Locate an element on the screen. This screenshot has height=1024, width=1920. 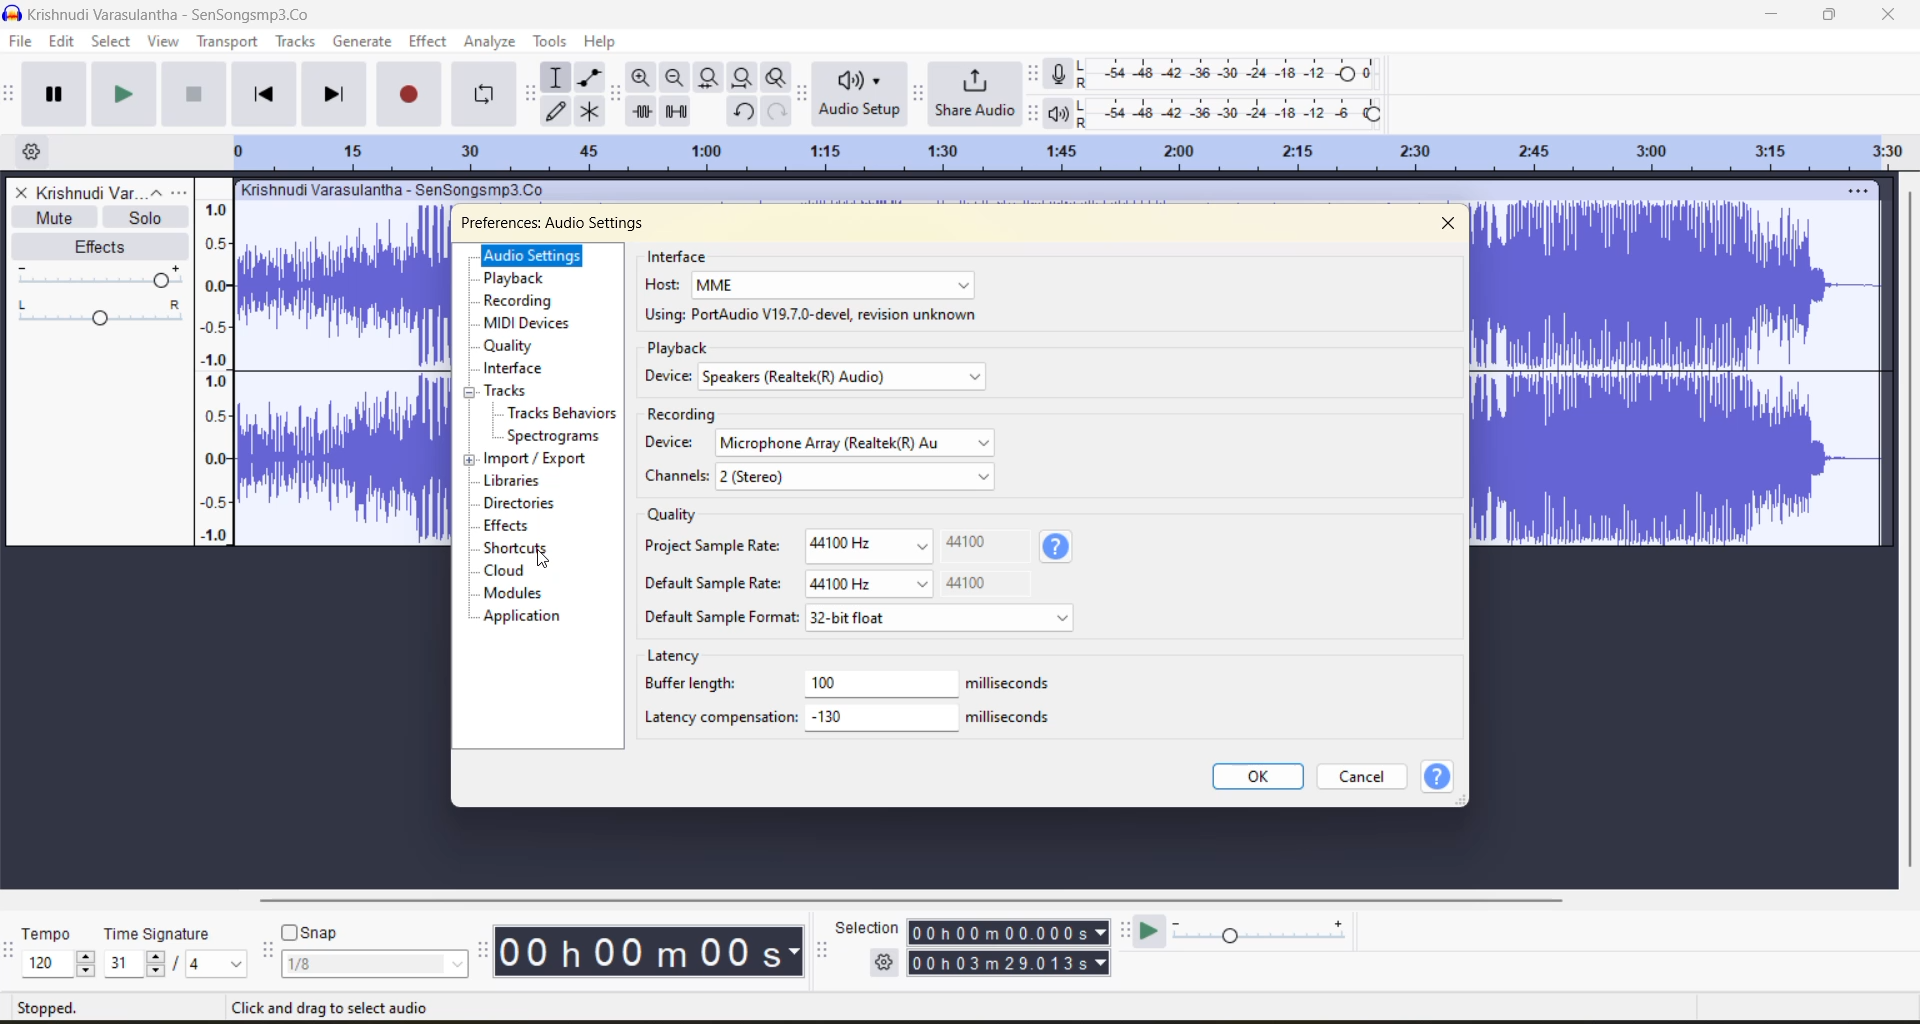
share audio is located at coordinates (973, 96).